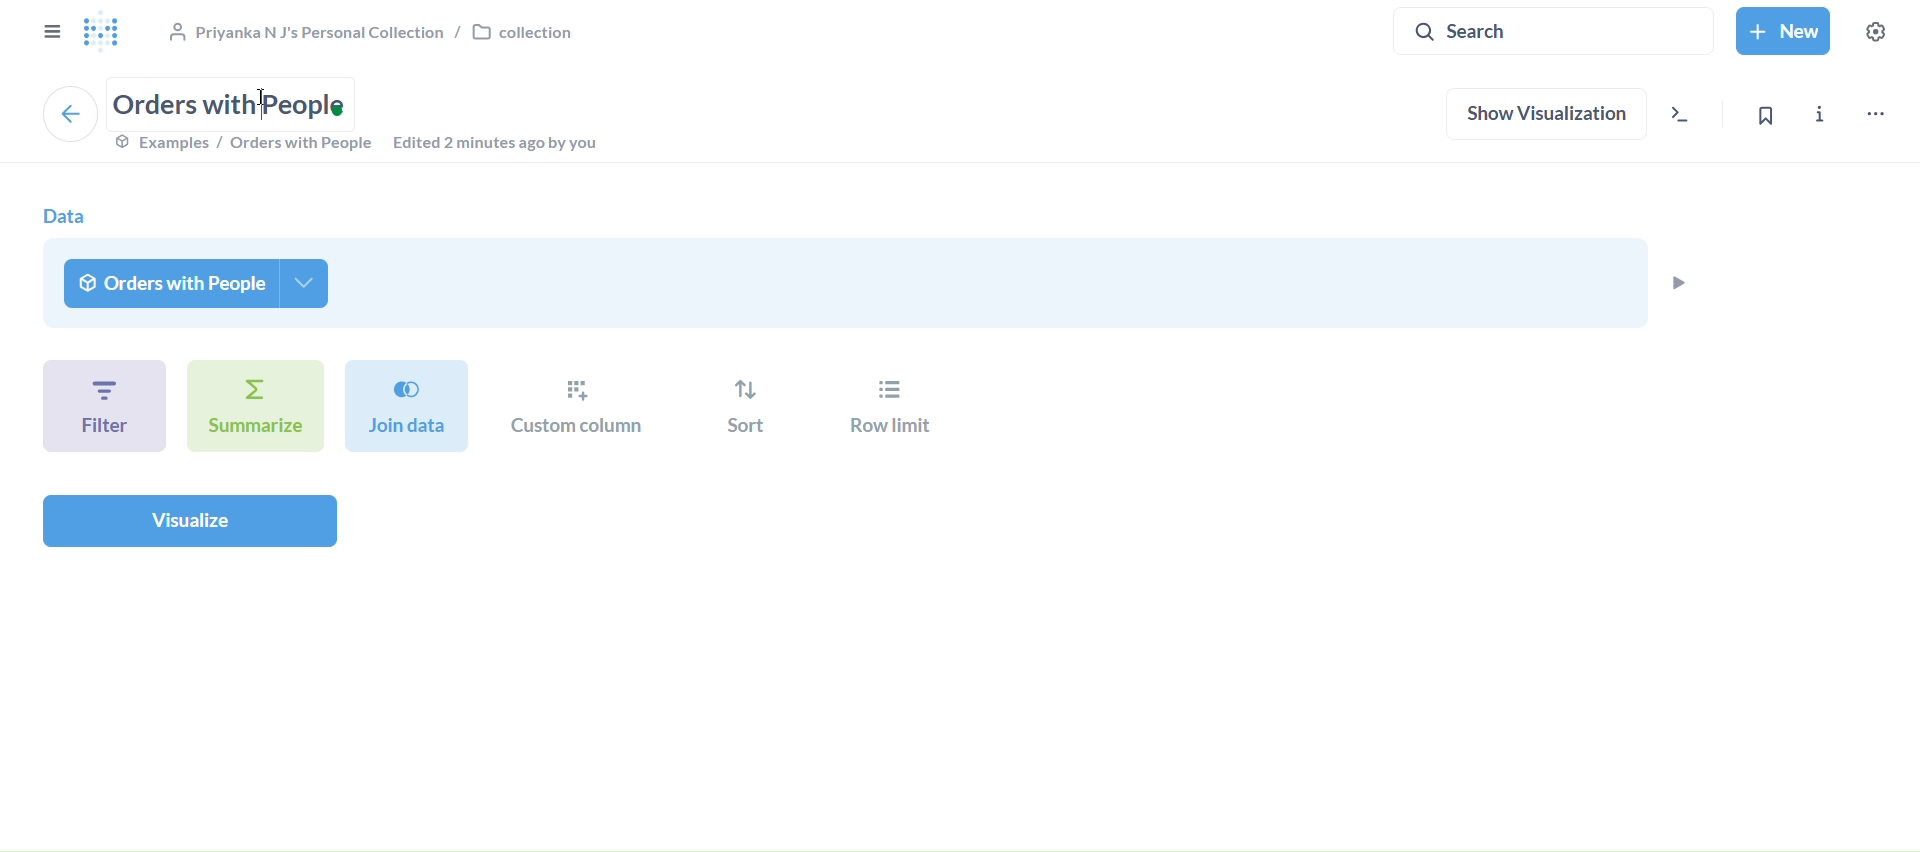 Image resolution: width=1920 pixels, height=852 pixels. What do you see at coordinates (104, 32) in the screenshot?
I see `logo` at bounding box center [104, 32].